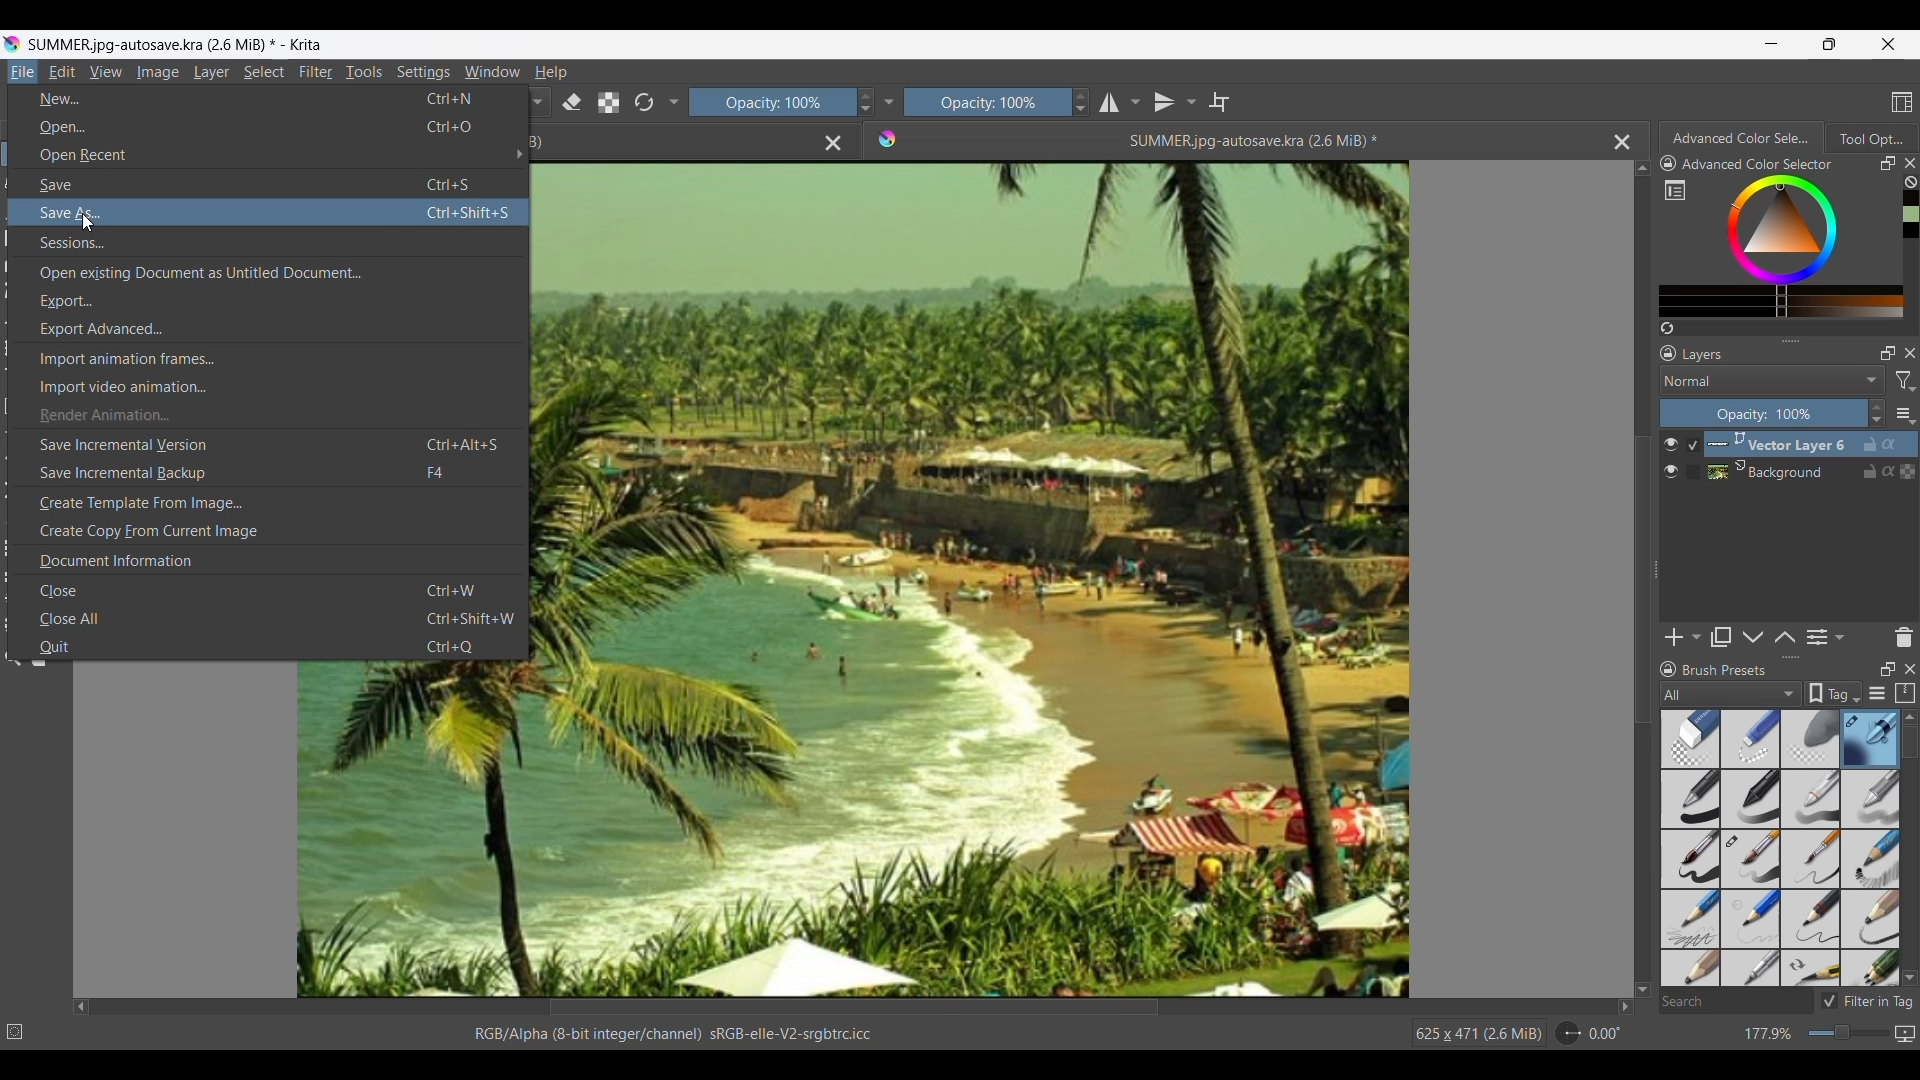 Image resolution: width=1920 pixels, height=1080 pixels. I want to click on Opacity scale, so click(983, 102).